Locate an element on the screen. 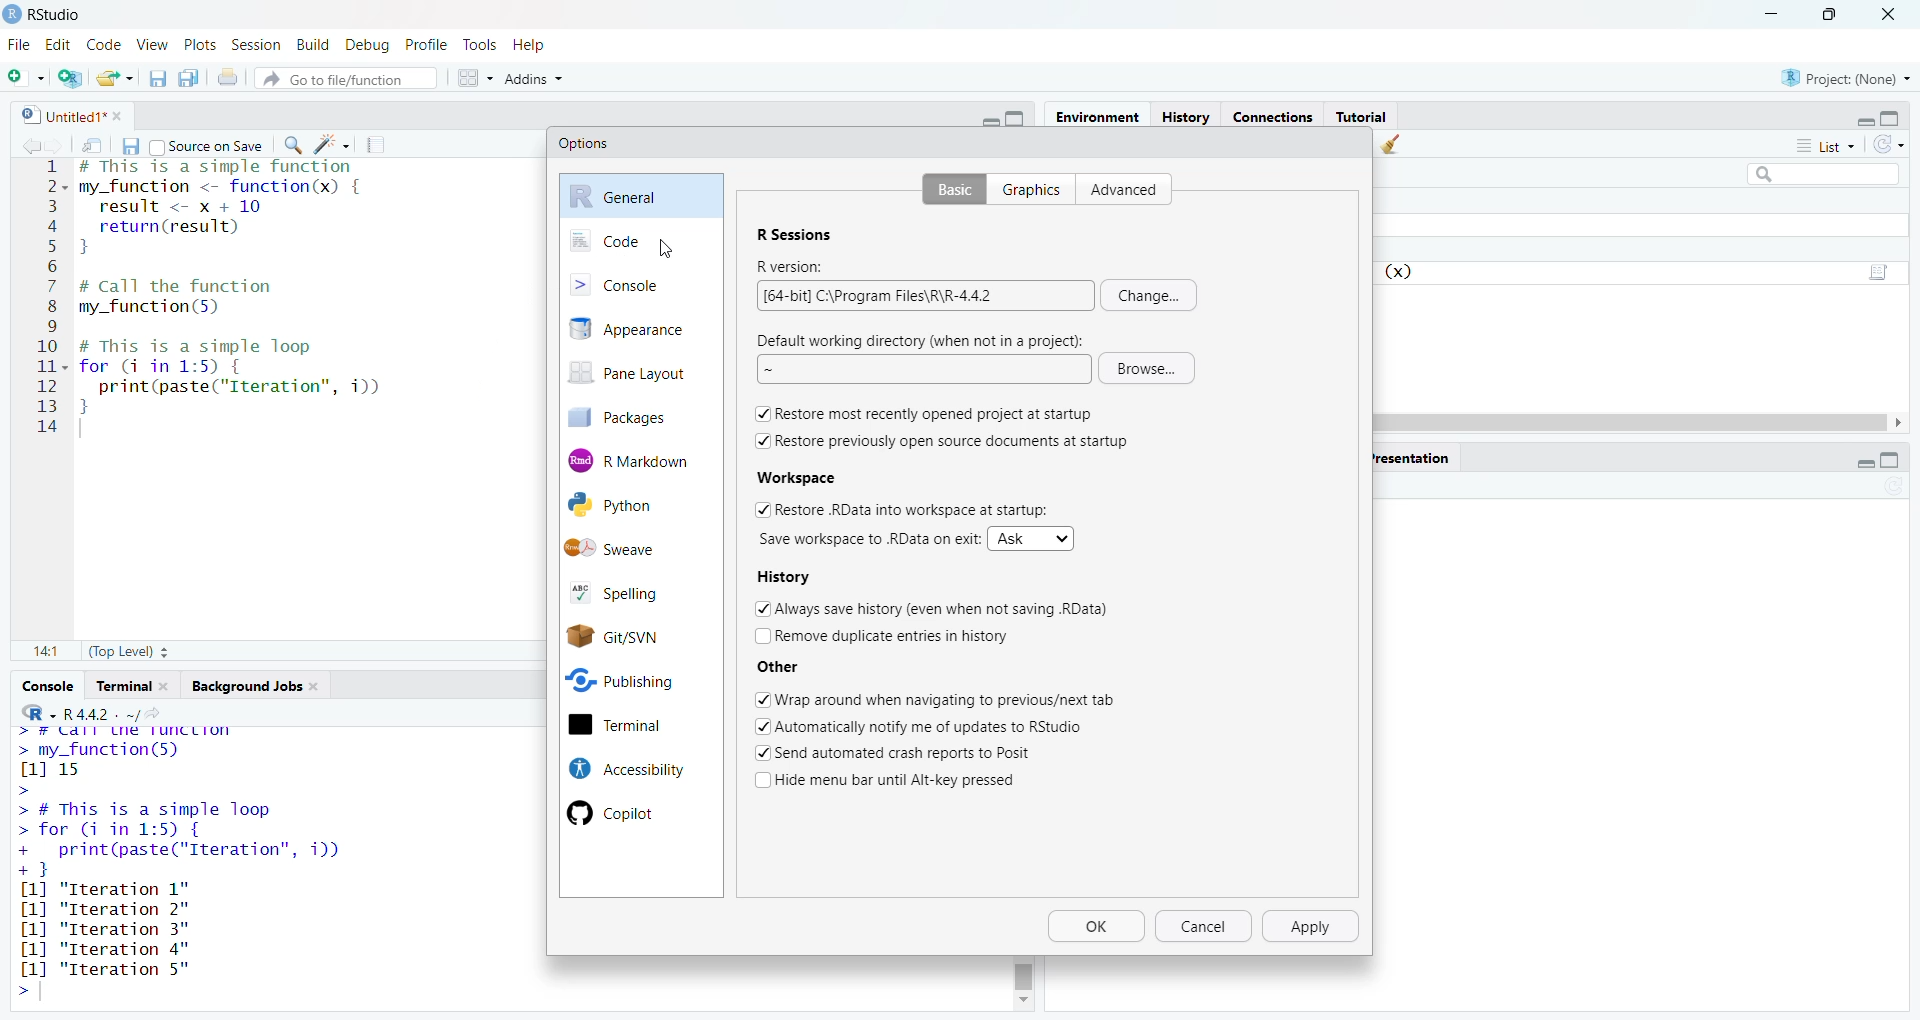 Image resolution: width=1920 pixels, height=1020 pixels. close is located at coordinates (124, 115).